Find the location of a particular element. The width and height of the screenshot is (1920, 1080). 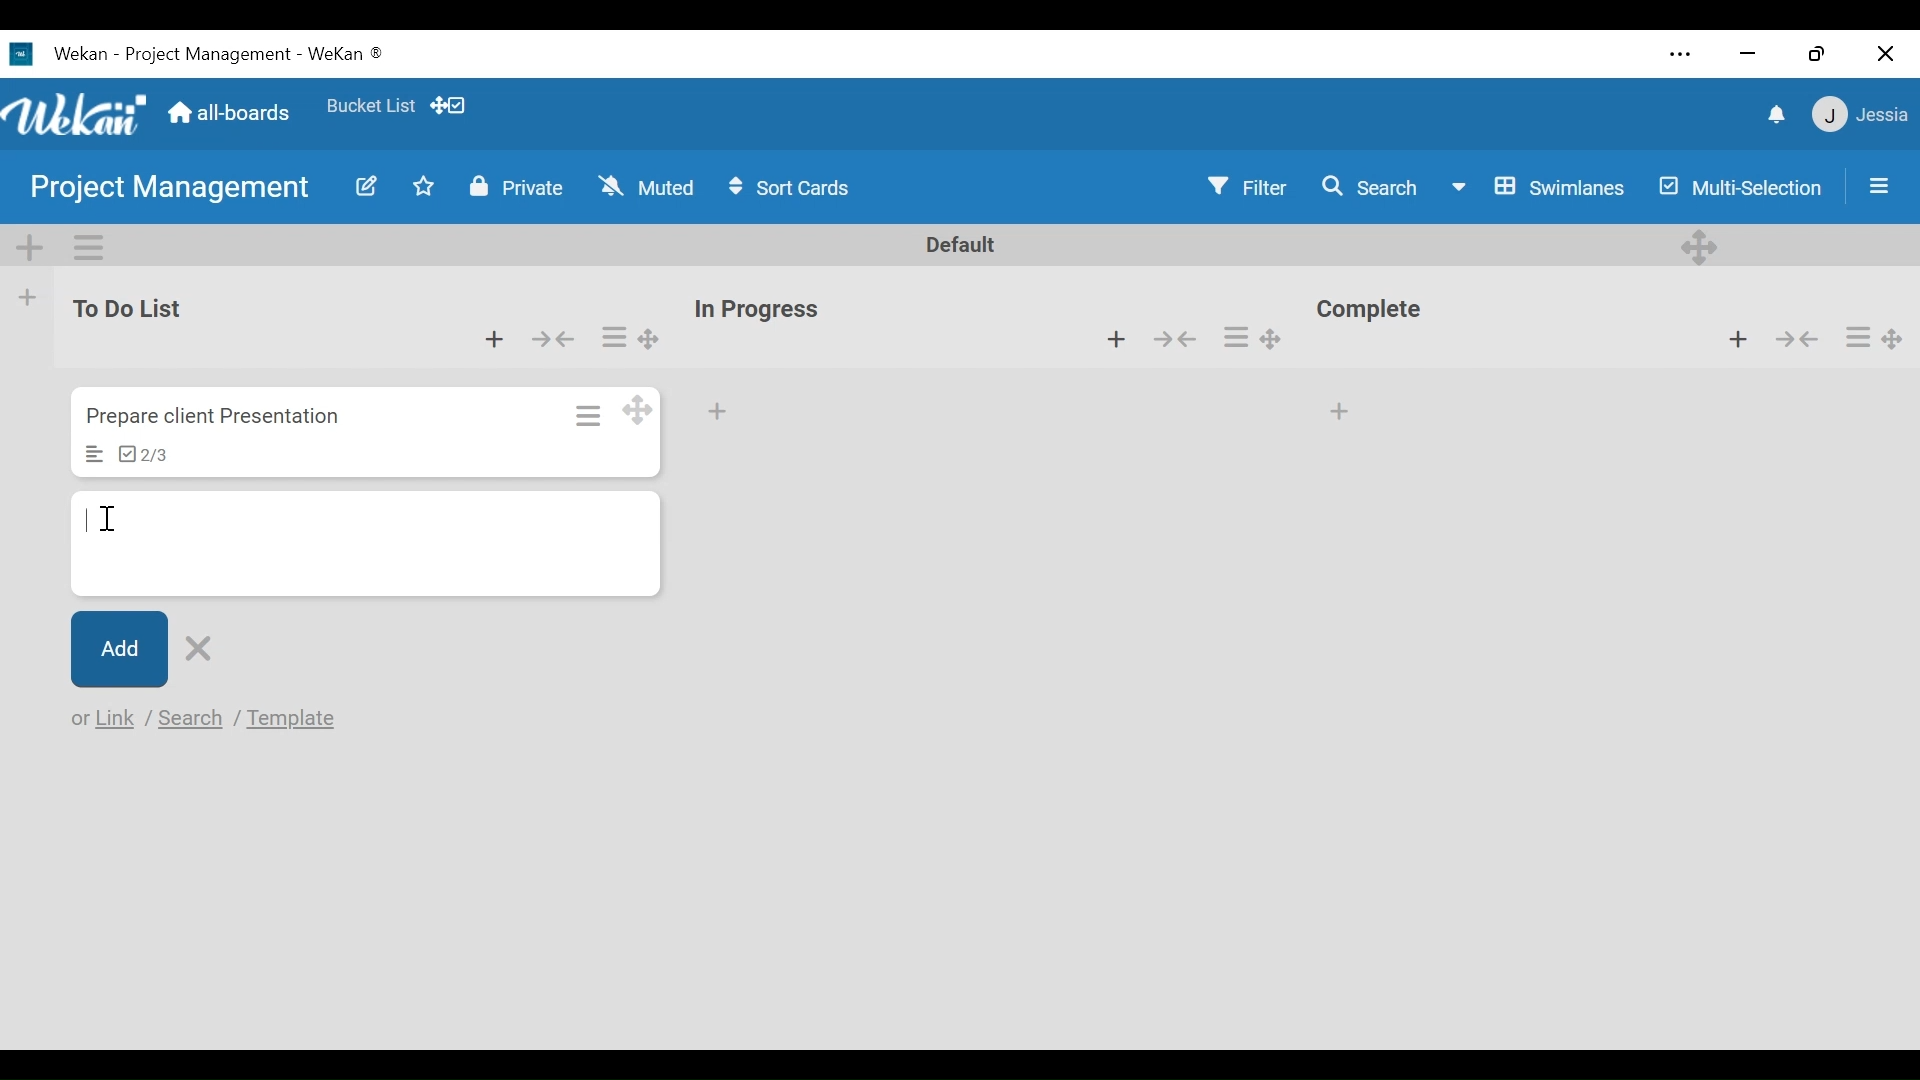

prepare client presentation is located at coordinates (218, 417).